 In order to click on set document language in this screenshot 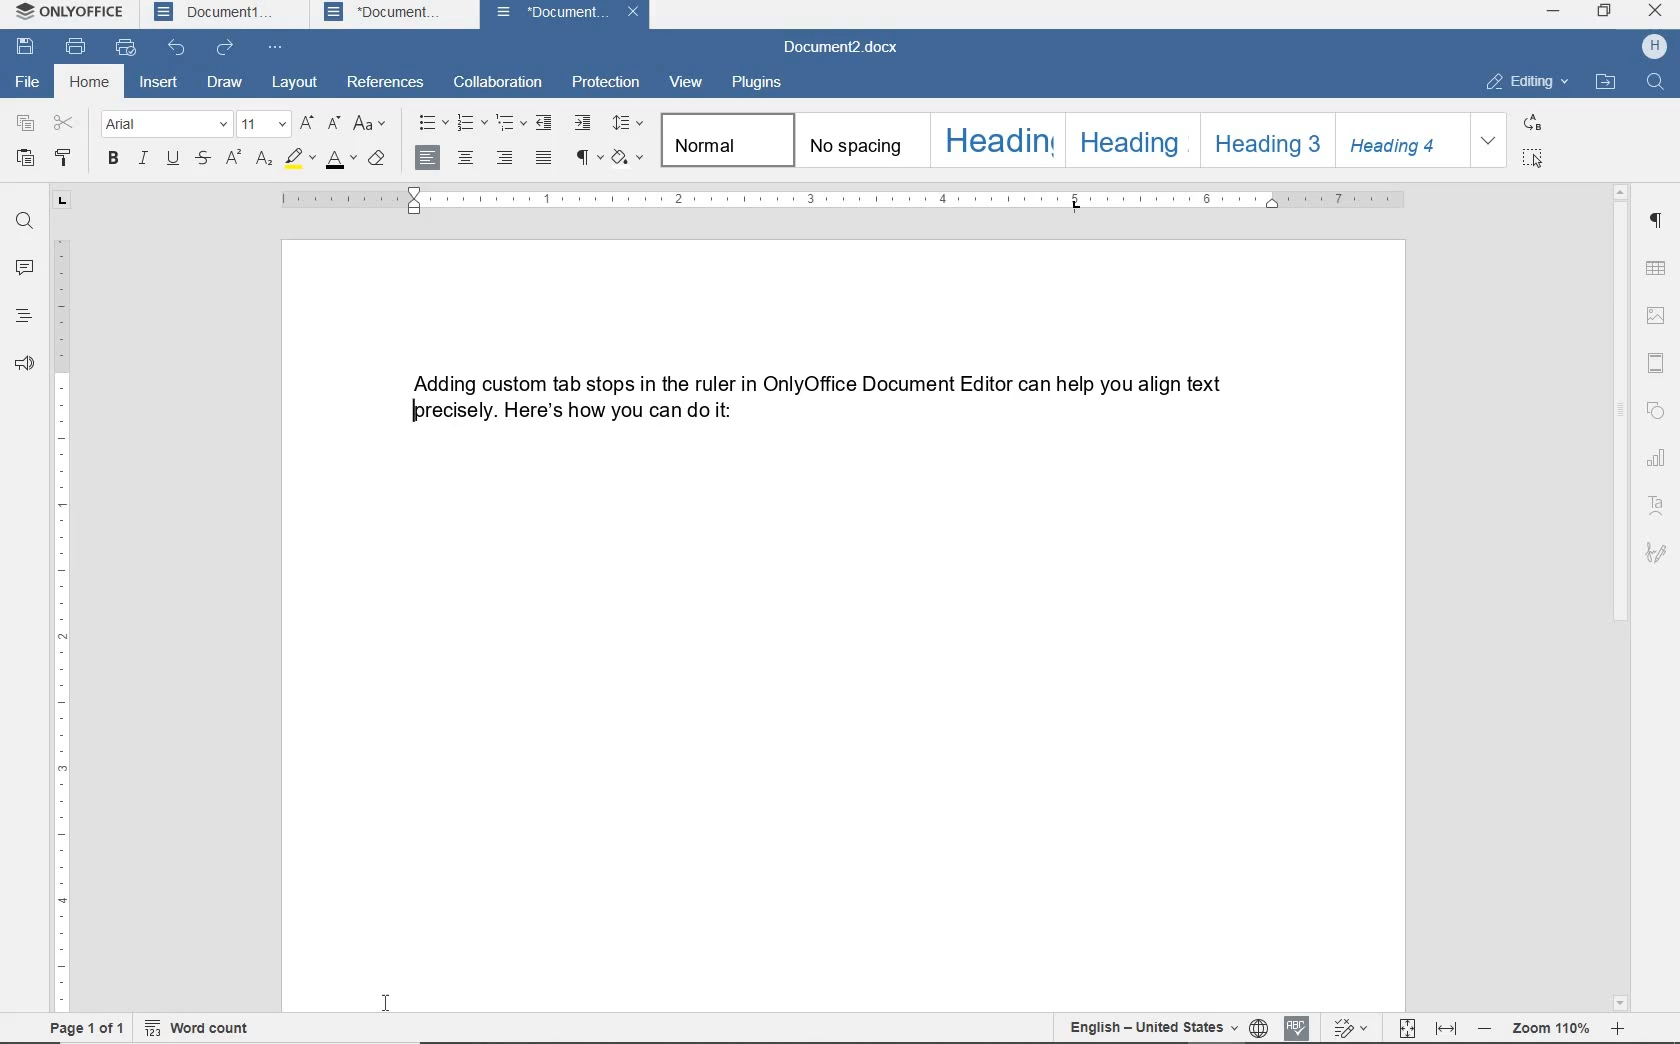, I will do `click(1255, 1024)`.